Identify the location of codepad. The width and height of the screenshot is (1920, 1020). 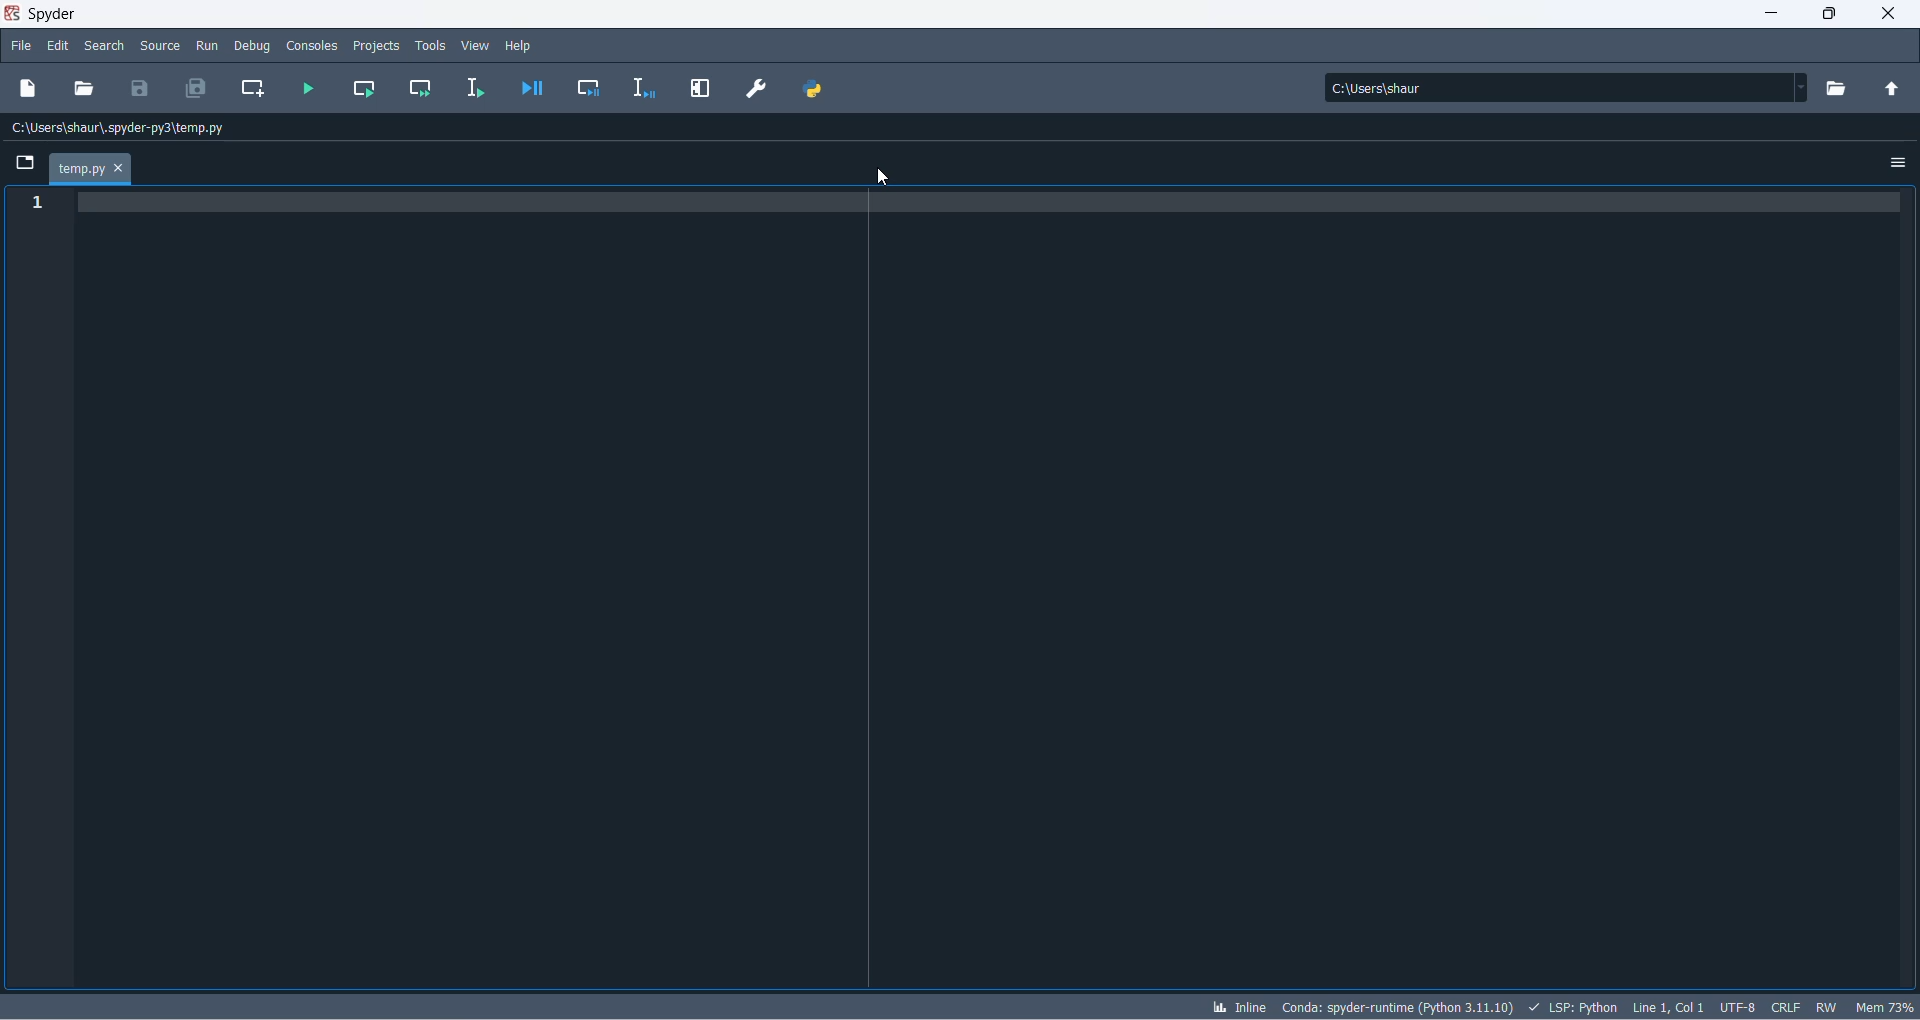
(991, 589).